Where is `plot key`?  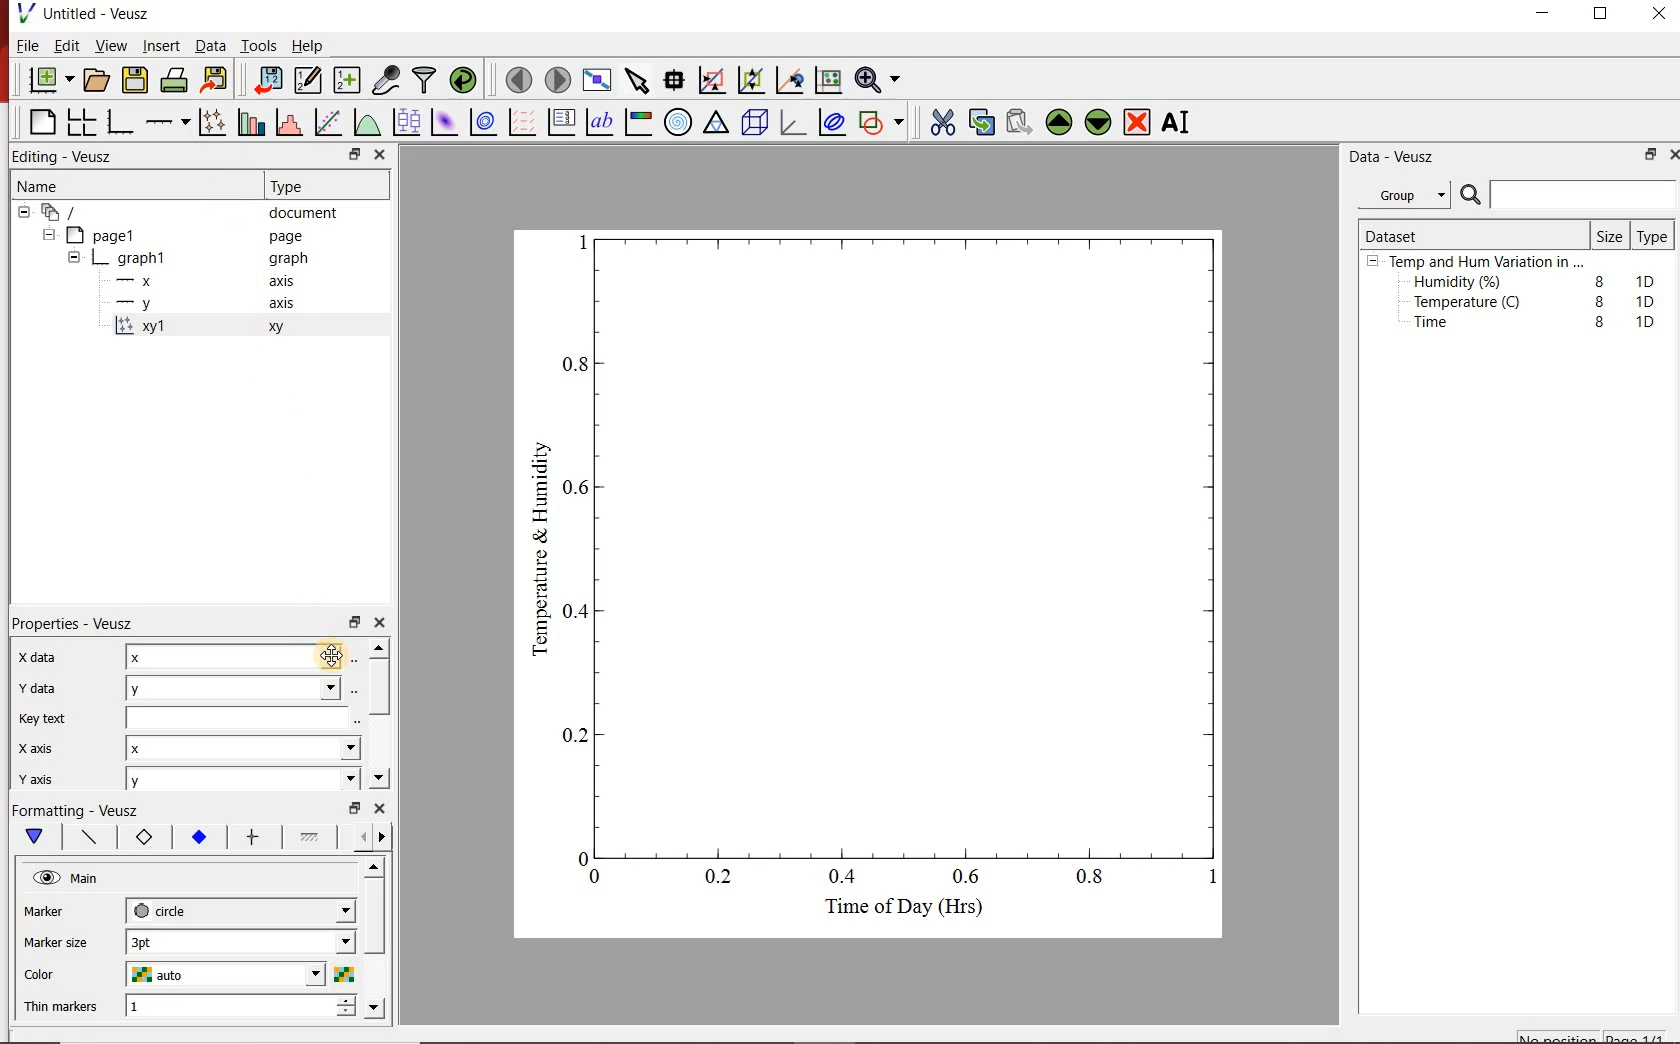
plot key is located at coordinates (565, 122).